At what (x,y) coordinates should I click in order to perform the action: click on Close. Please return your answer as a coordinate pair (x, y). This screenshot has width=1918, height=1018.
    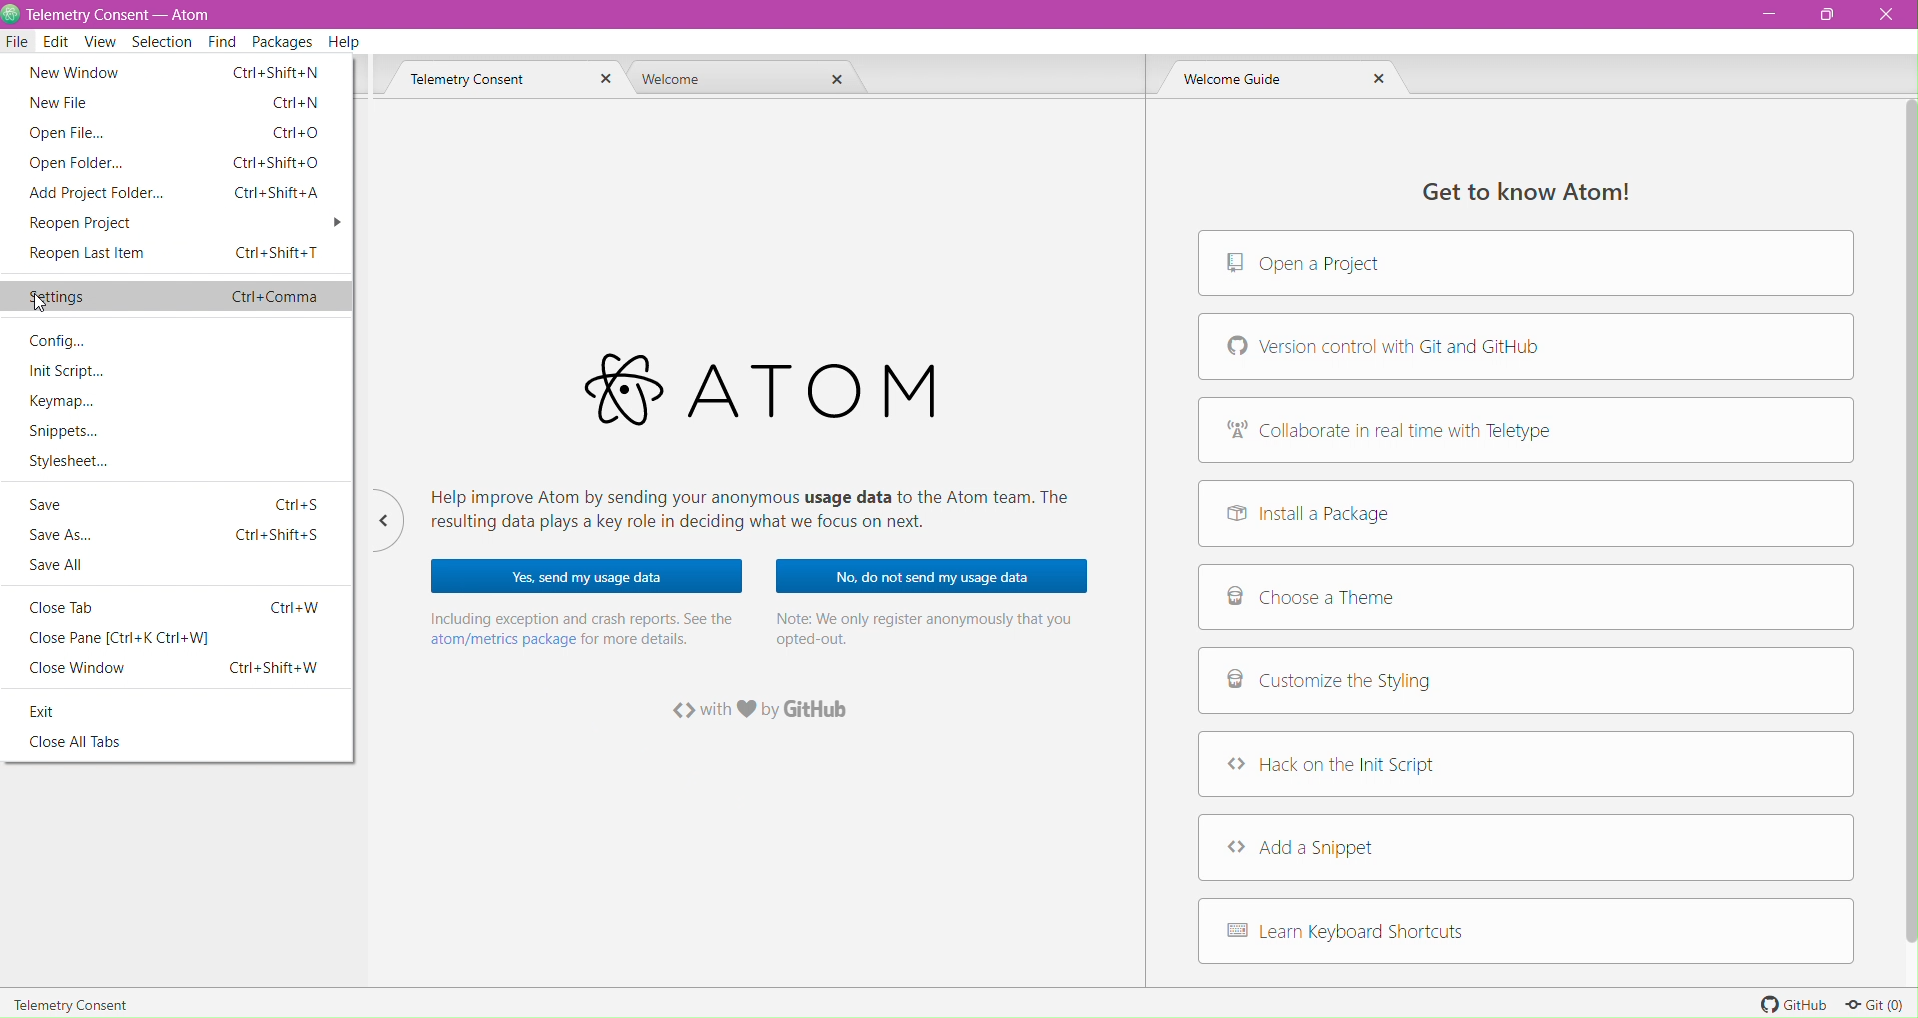
    Looking at the image, I should click on (602, 81).